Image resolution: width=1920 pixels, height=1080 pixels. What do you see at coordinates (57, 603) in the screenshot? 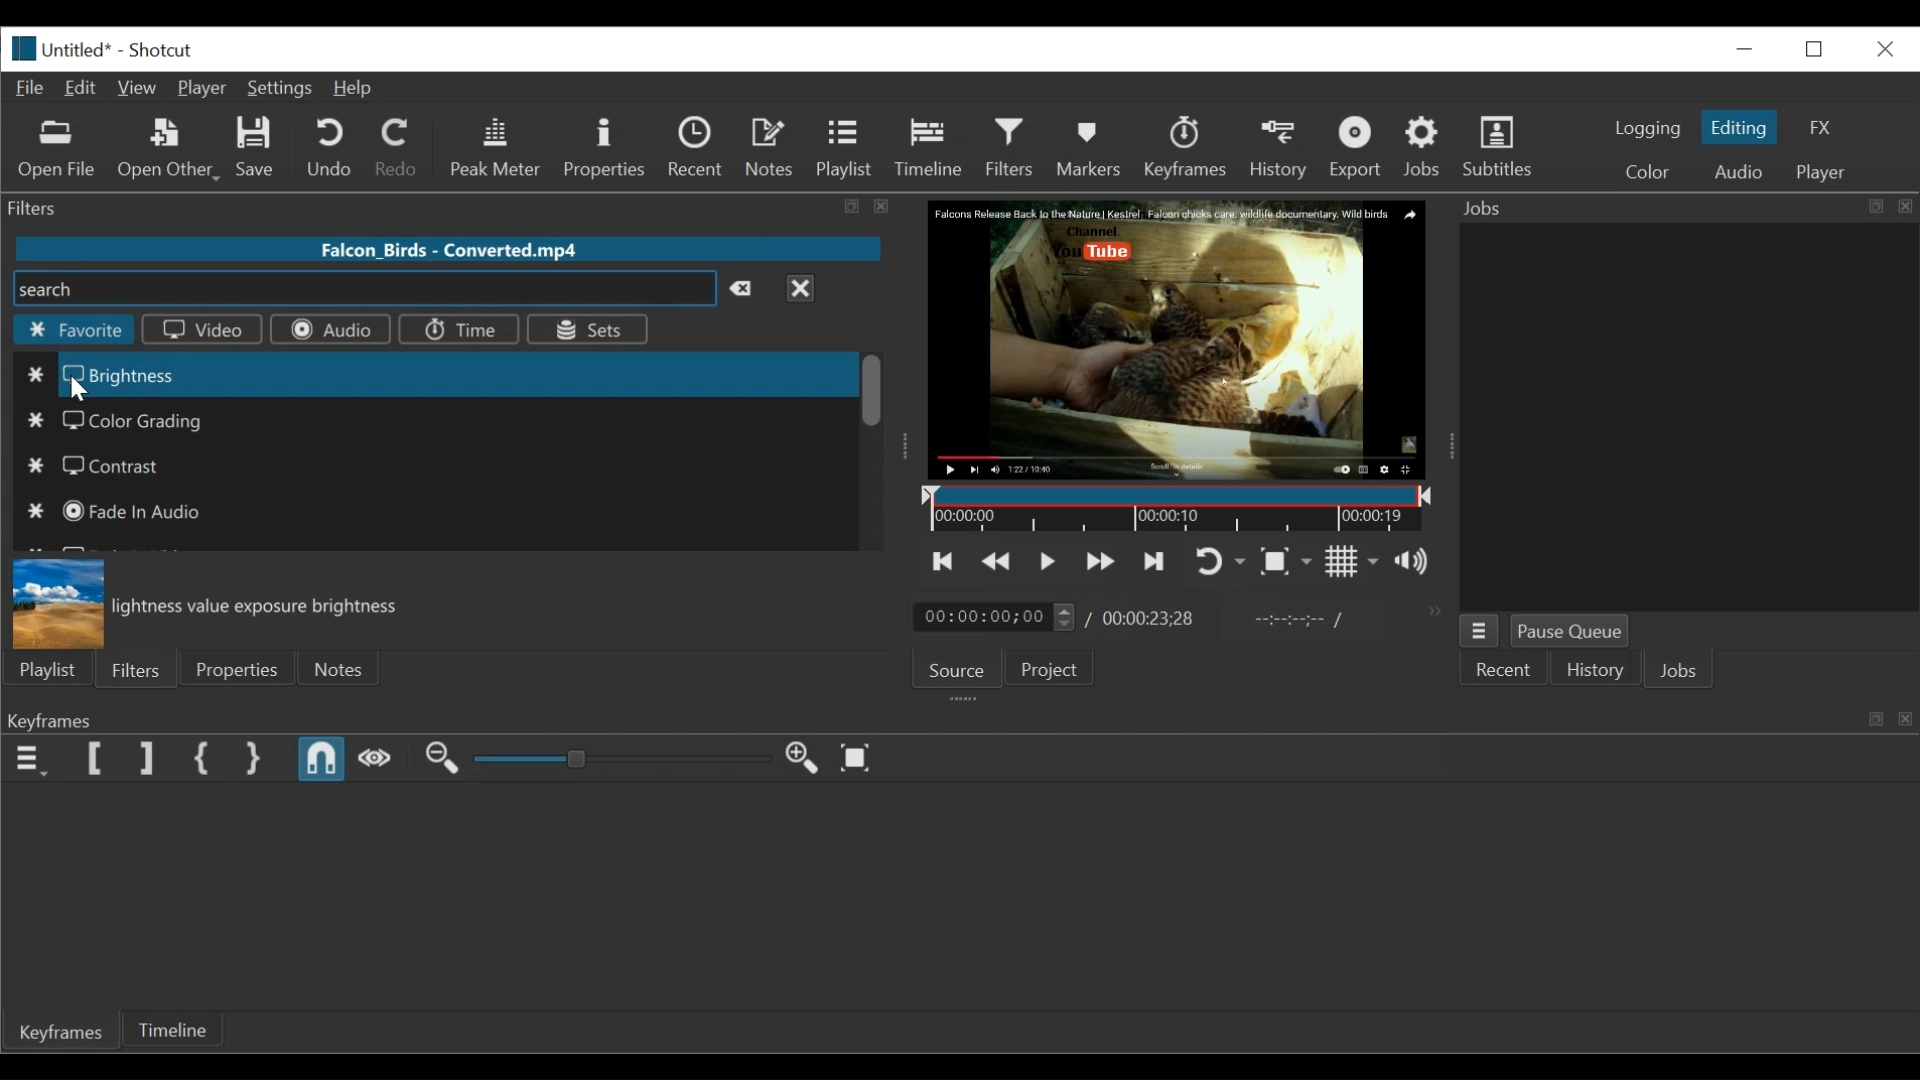
I see `Brightness preview` at bounding box center [57, 603].